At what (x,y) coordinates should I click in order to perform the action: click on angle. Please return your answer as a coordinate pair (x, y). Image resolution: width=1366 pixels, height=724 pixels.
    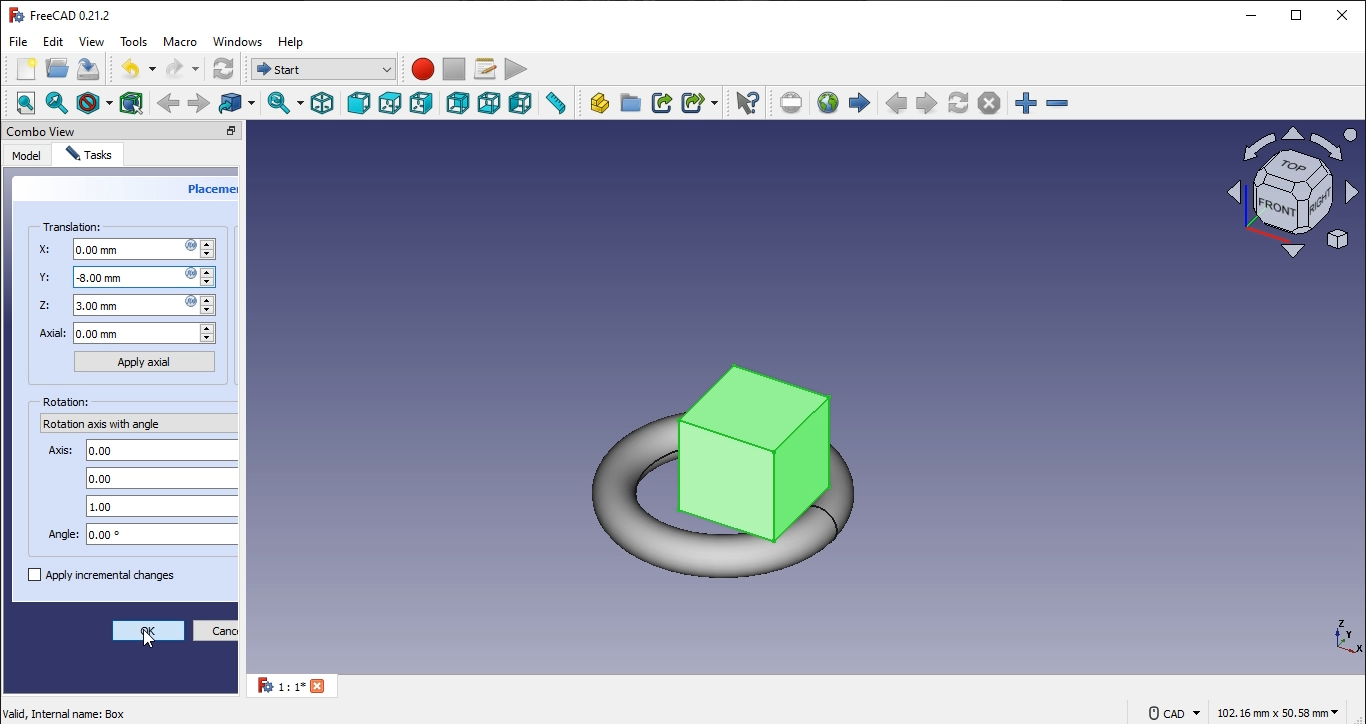
    Looking at the image, I should click on (137, 535).